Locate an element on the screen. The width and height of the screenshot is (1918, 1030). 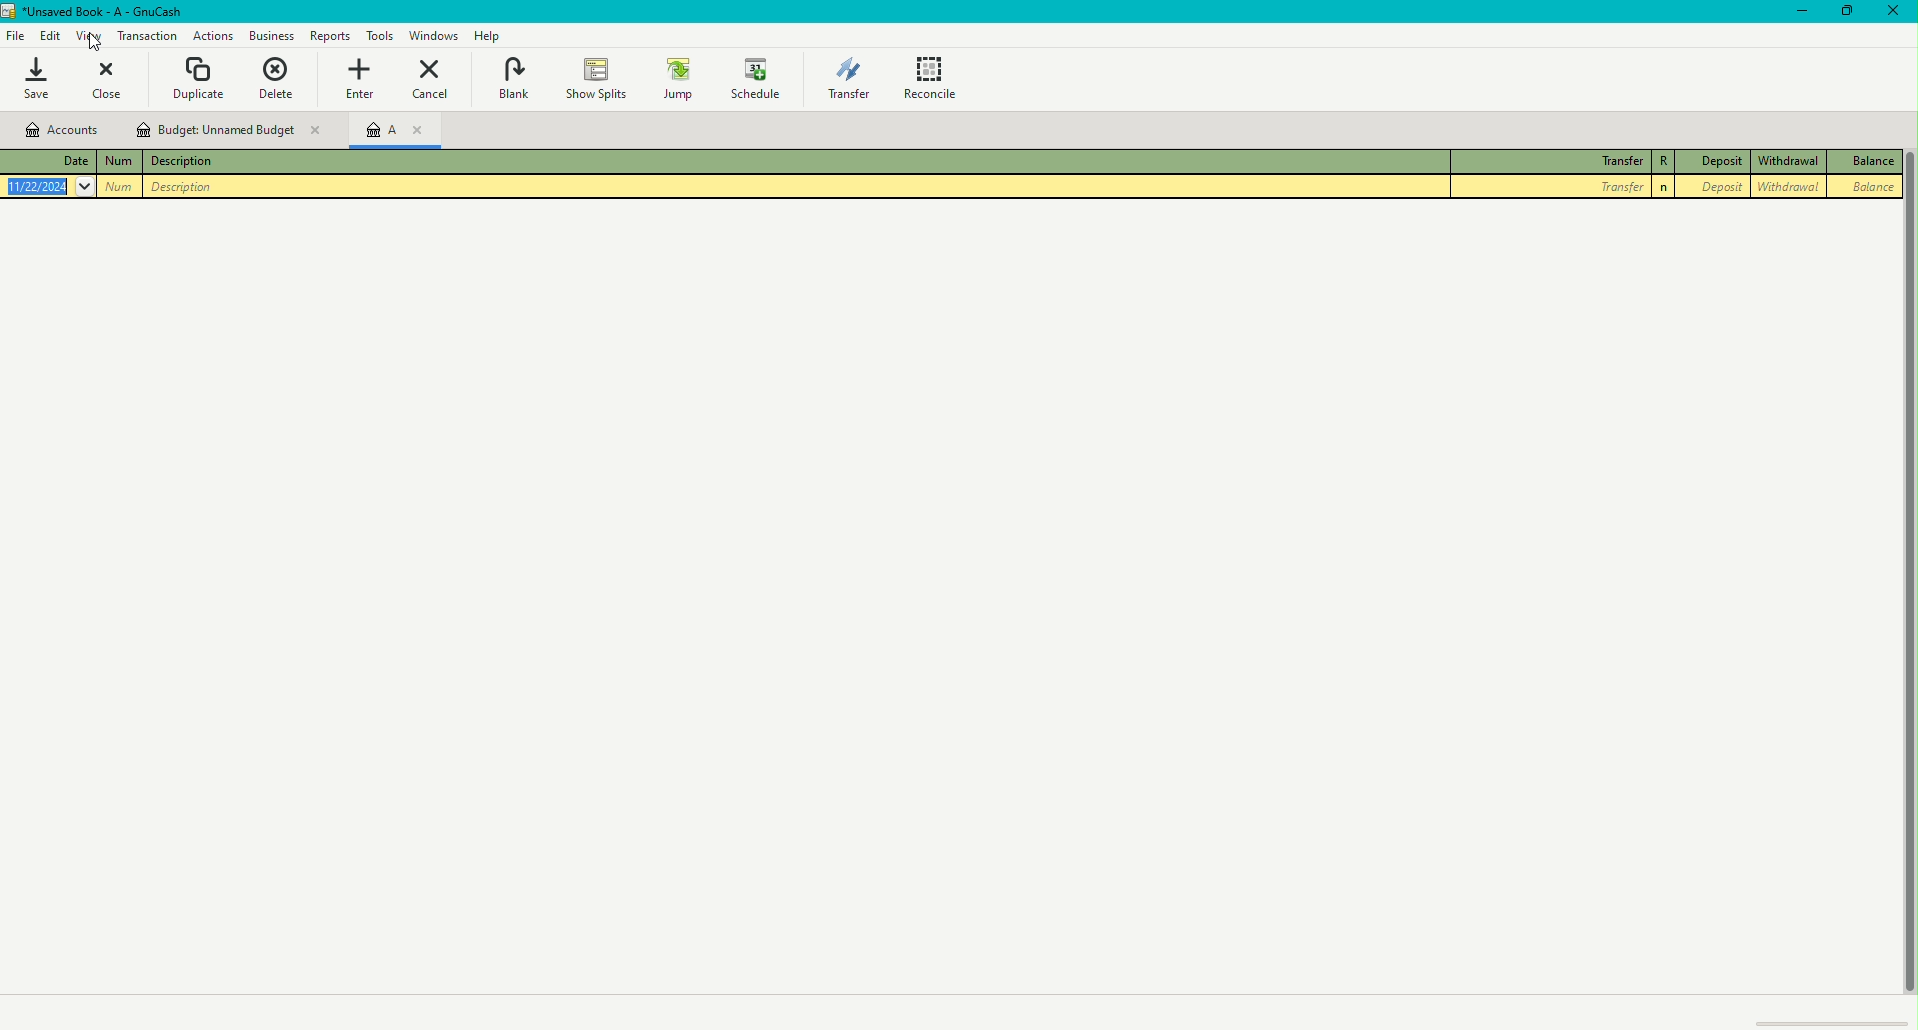
Save is located at coordinates (48, 83).